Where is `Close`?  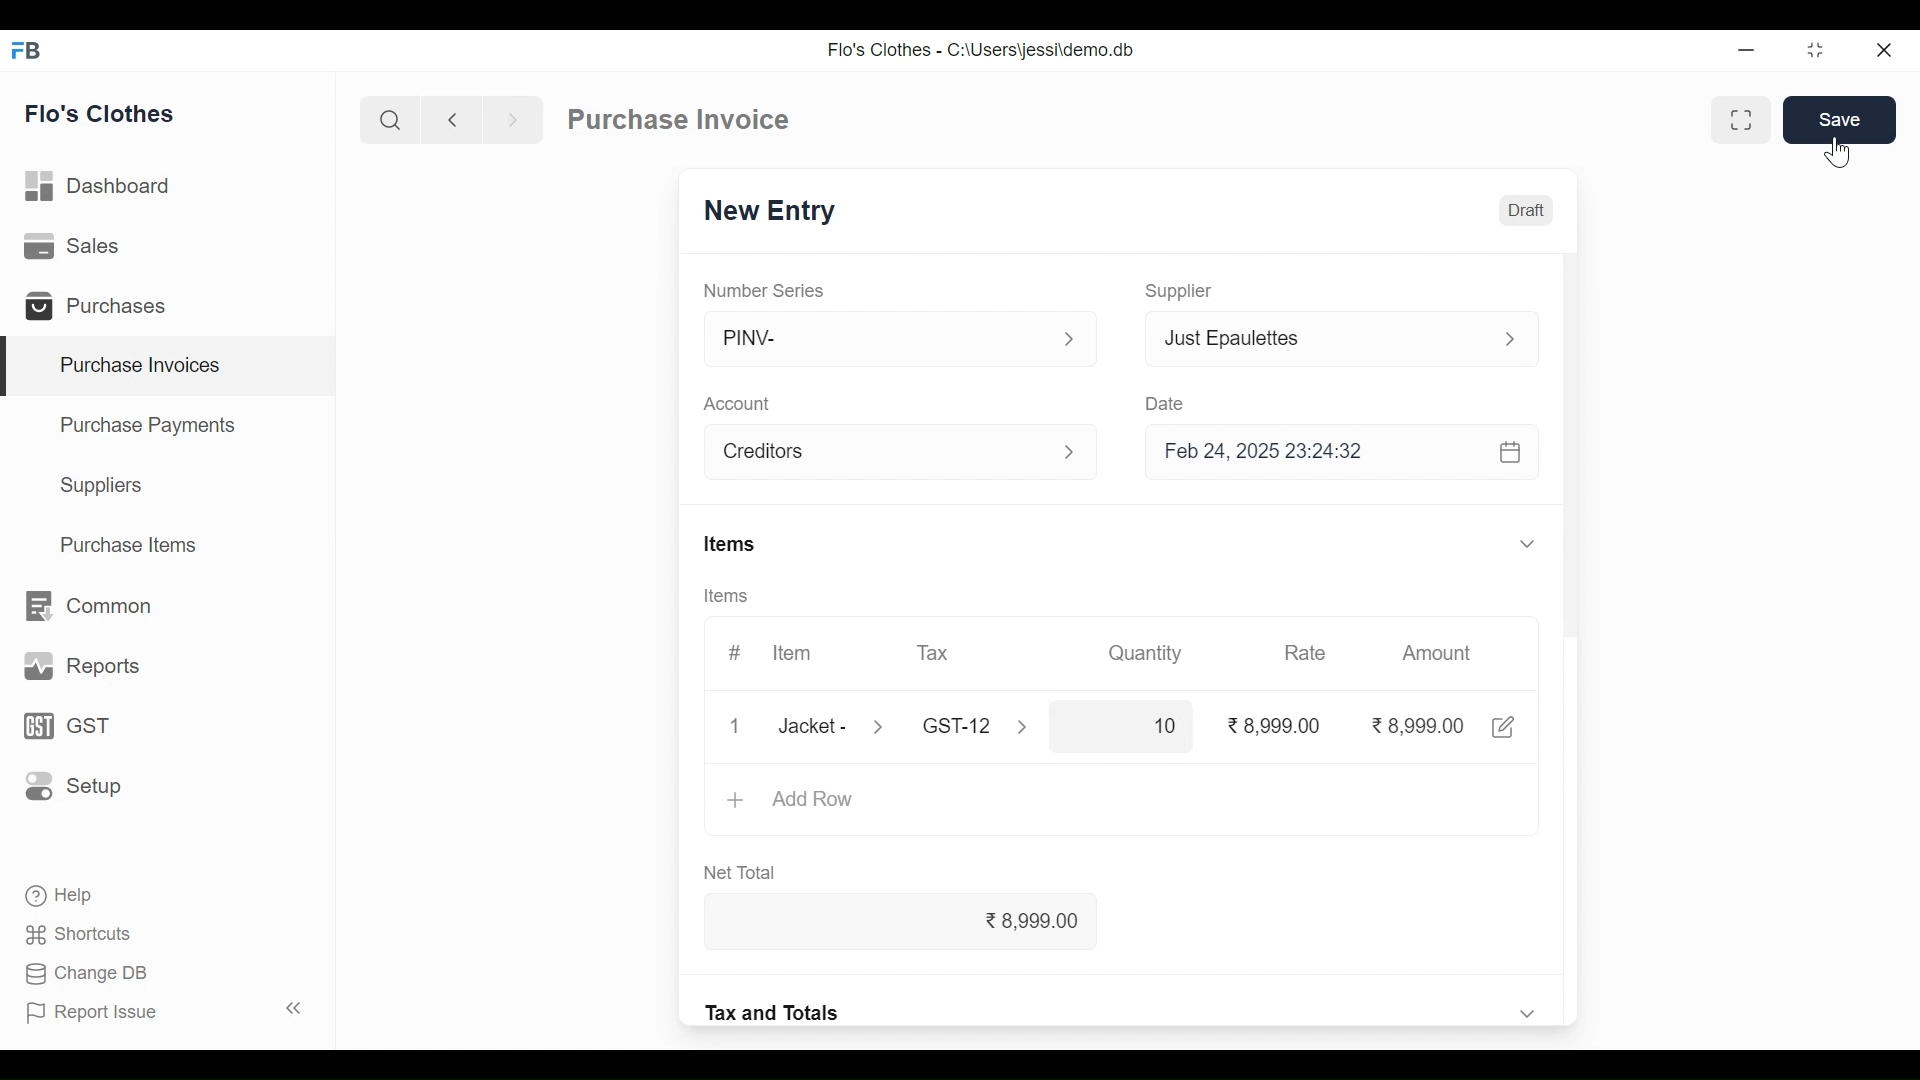
Close is located at coordinates (732, 726).